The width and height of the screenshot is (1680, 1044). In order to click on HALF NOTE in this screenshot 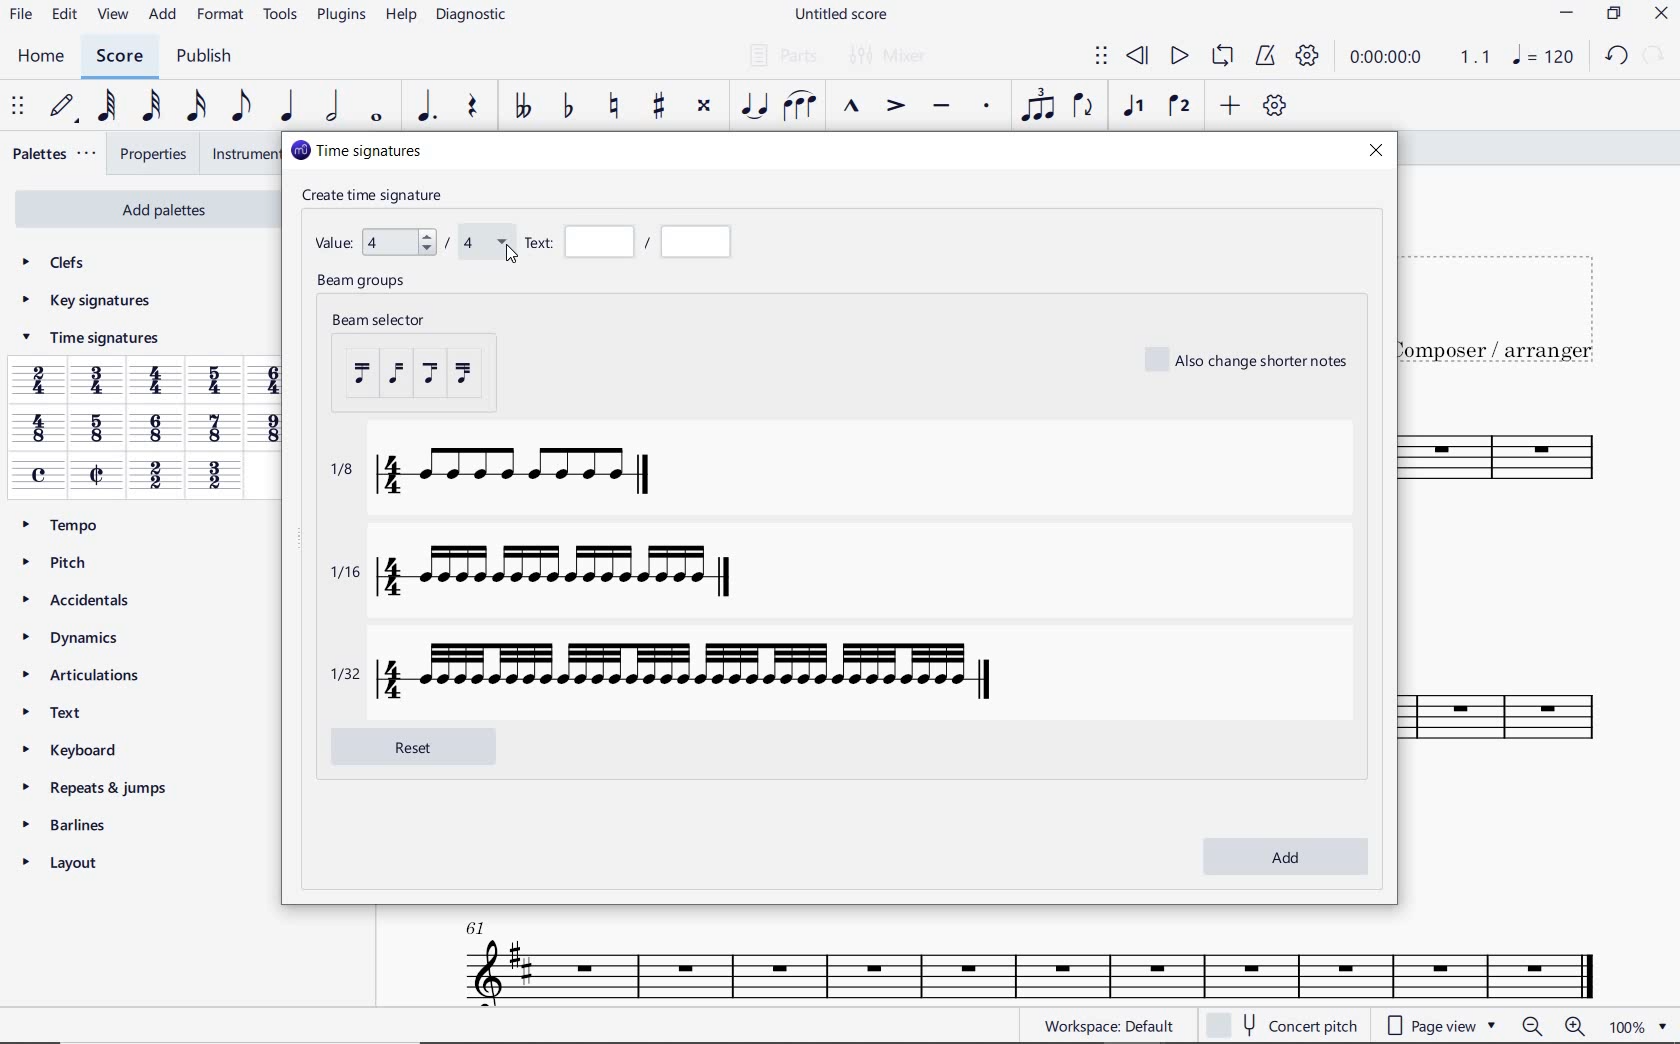, I will do `click(331, 107)`.